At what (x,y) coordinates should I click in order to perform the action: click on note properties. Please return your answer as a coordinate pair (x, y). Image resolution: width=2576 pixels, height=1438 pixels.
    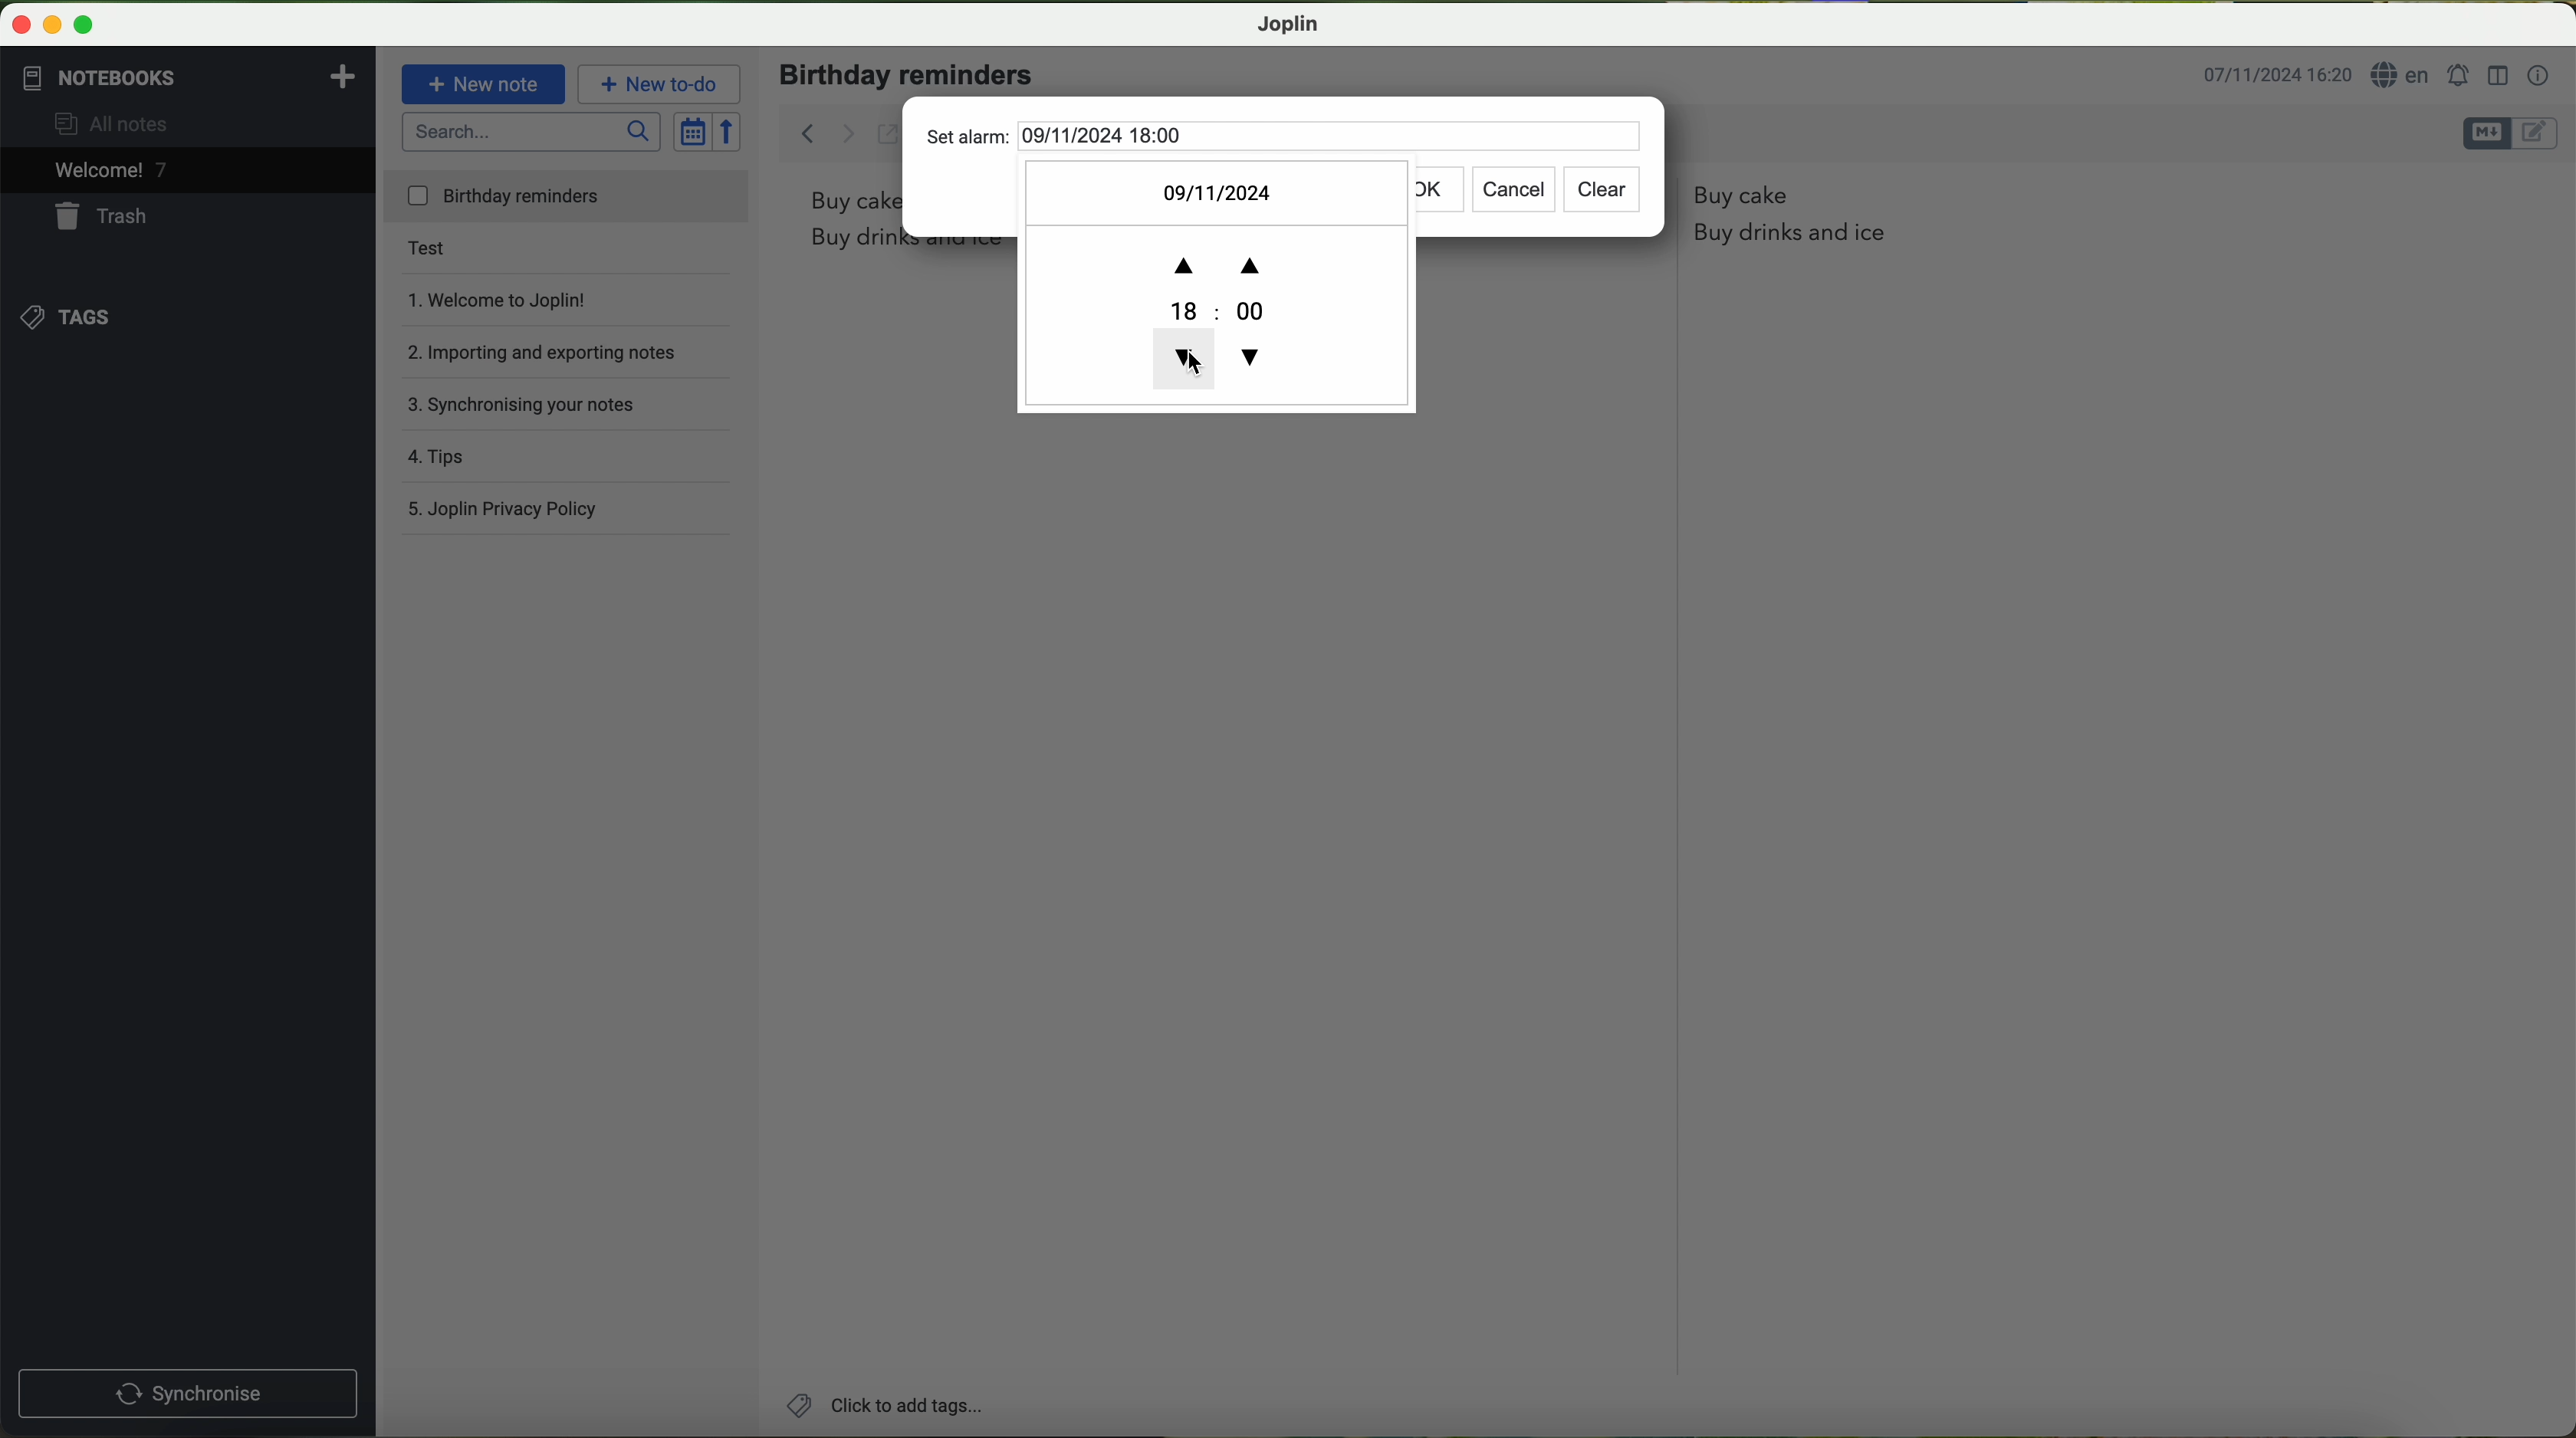
    Looking at the image, I should click on (2540, 76).